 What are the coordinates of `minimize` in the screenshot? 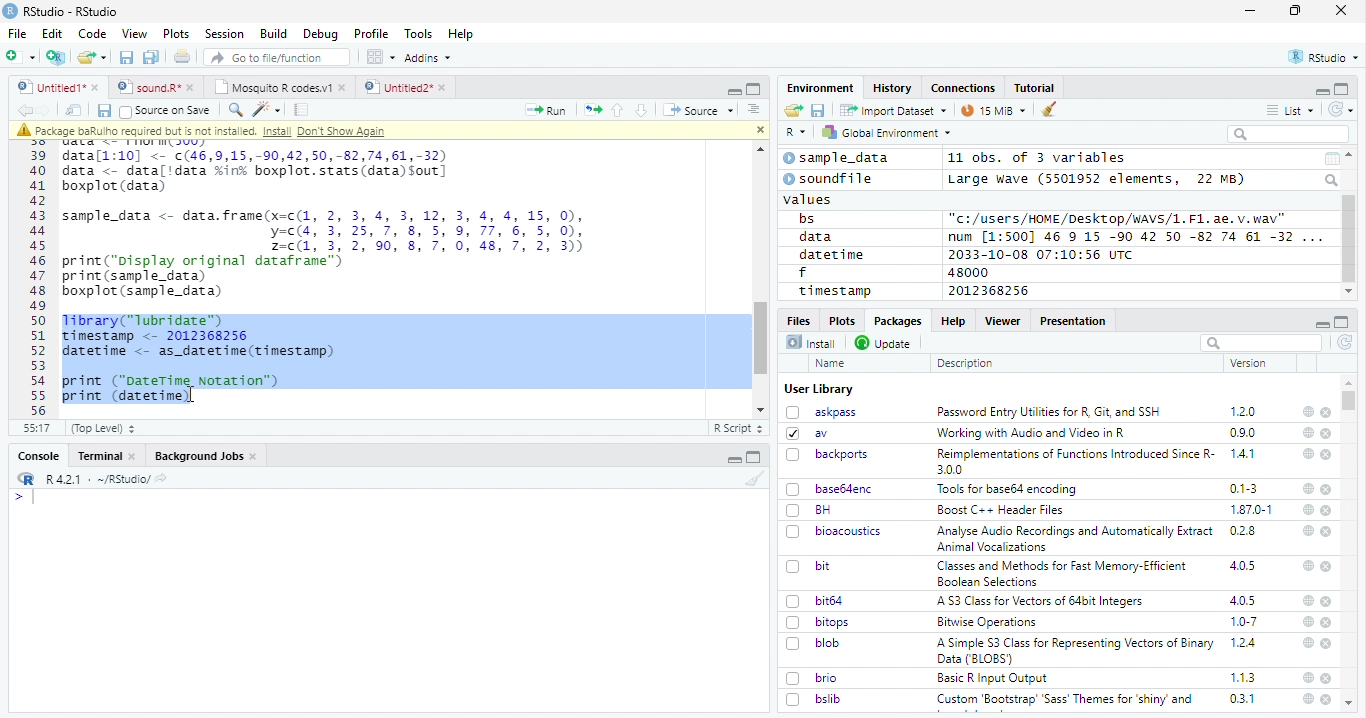 It's located at (1253, 11).